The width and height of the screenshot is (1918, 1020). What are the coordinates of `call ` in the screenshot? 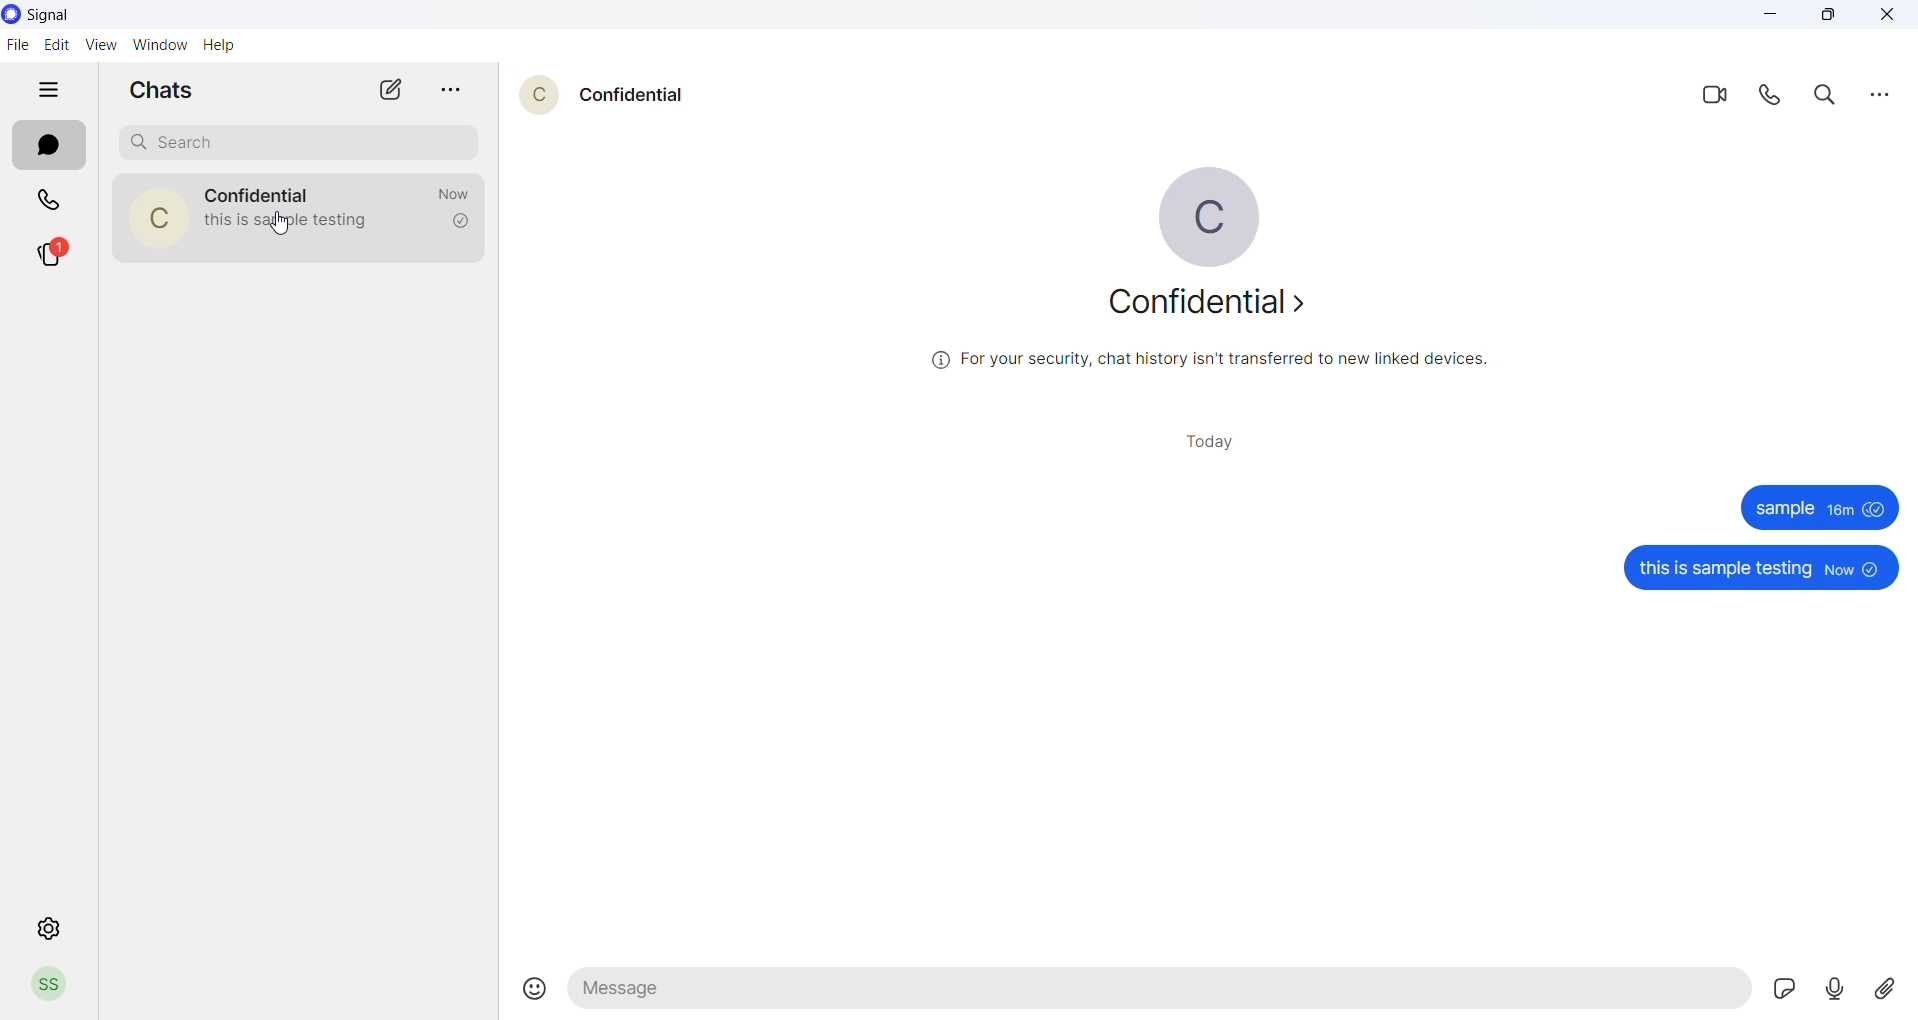 It's located at (1777, 97).